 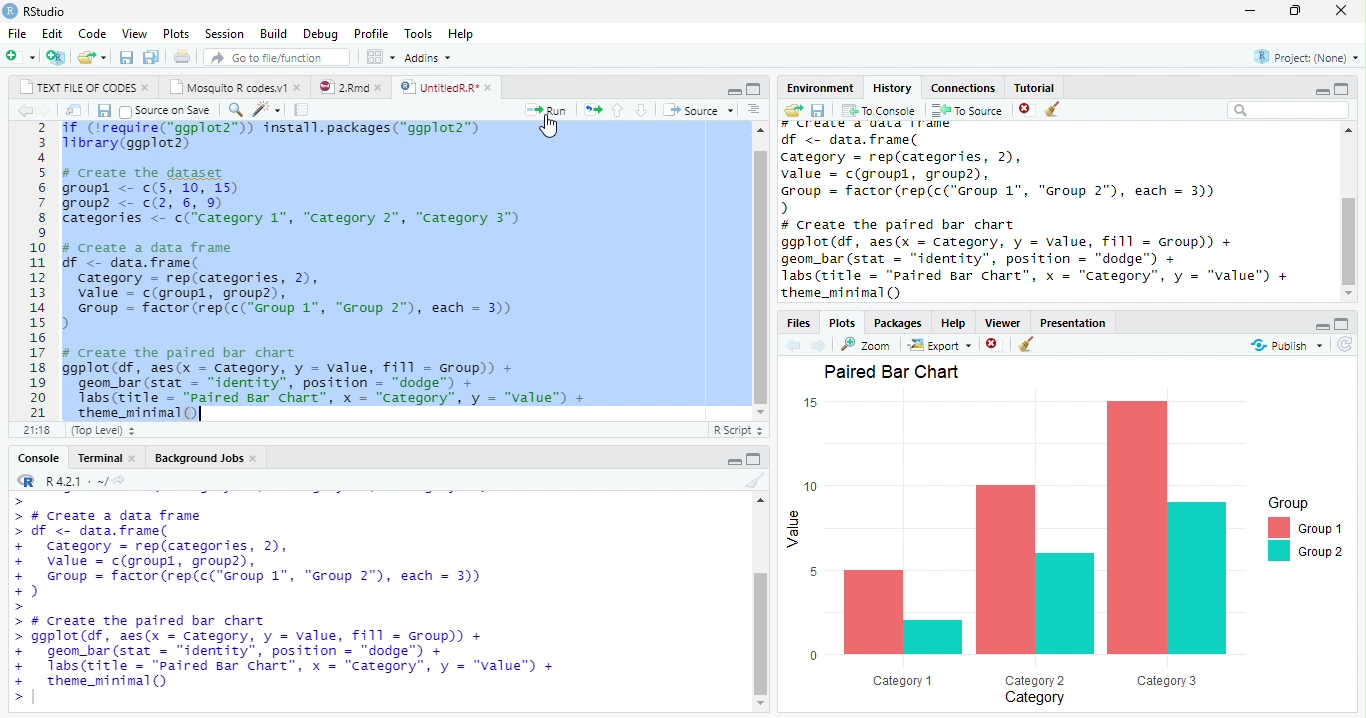 I want to click on 2 3 4 5 6 7 8 9 10 11 12 13 14 15 16 17 18 19 20 21, so click(x=39, y=270).